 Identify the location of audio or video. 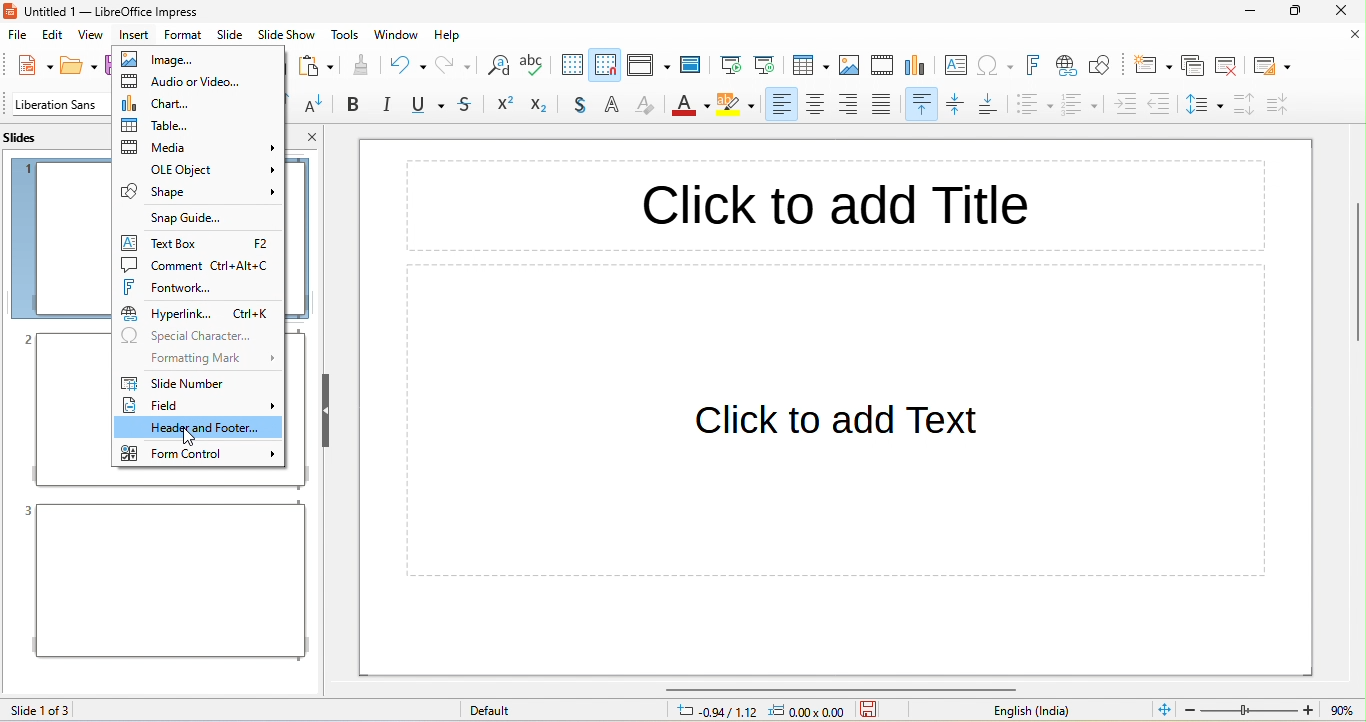
(191, 80).